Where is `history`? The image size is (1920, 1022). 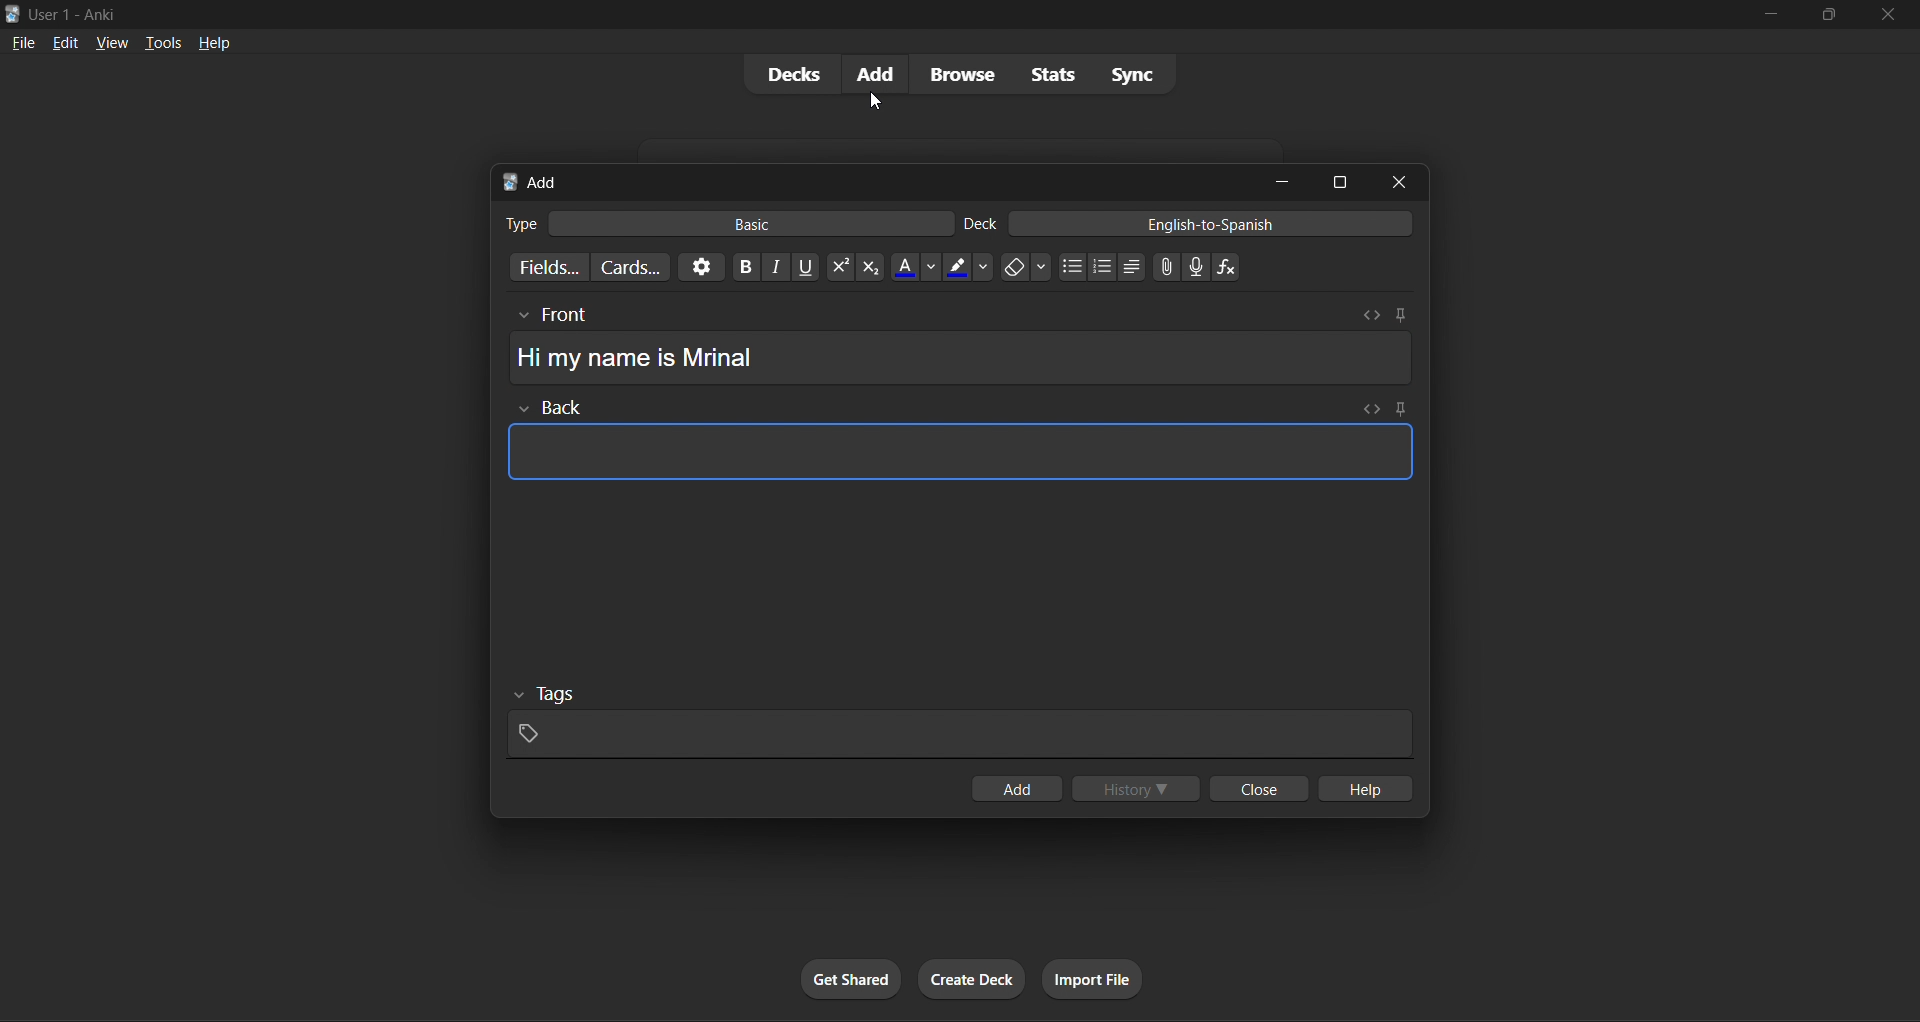 history is located at coordinates (1139, 785).